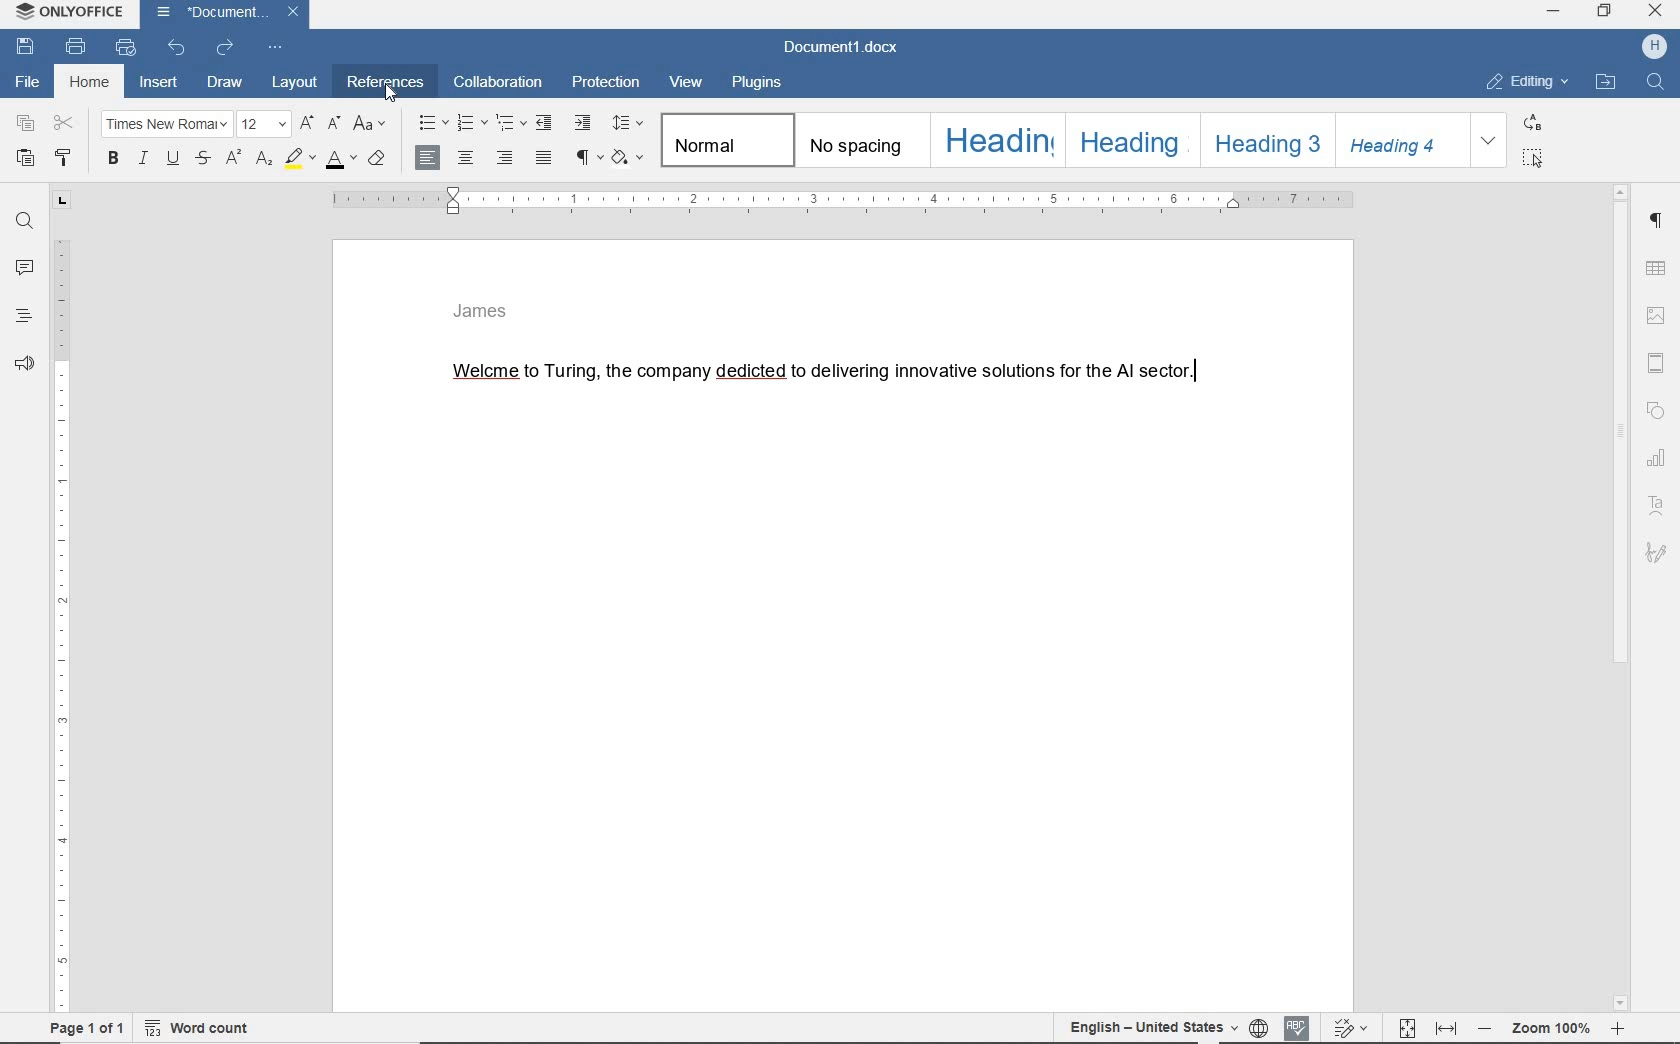  Describe the element at coordinates (546, 122) in the screenshot. I see `decrease indent` at that location.